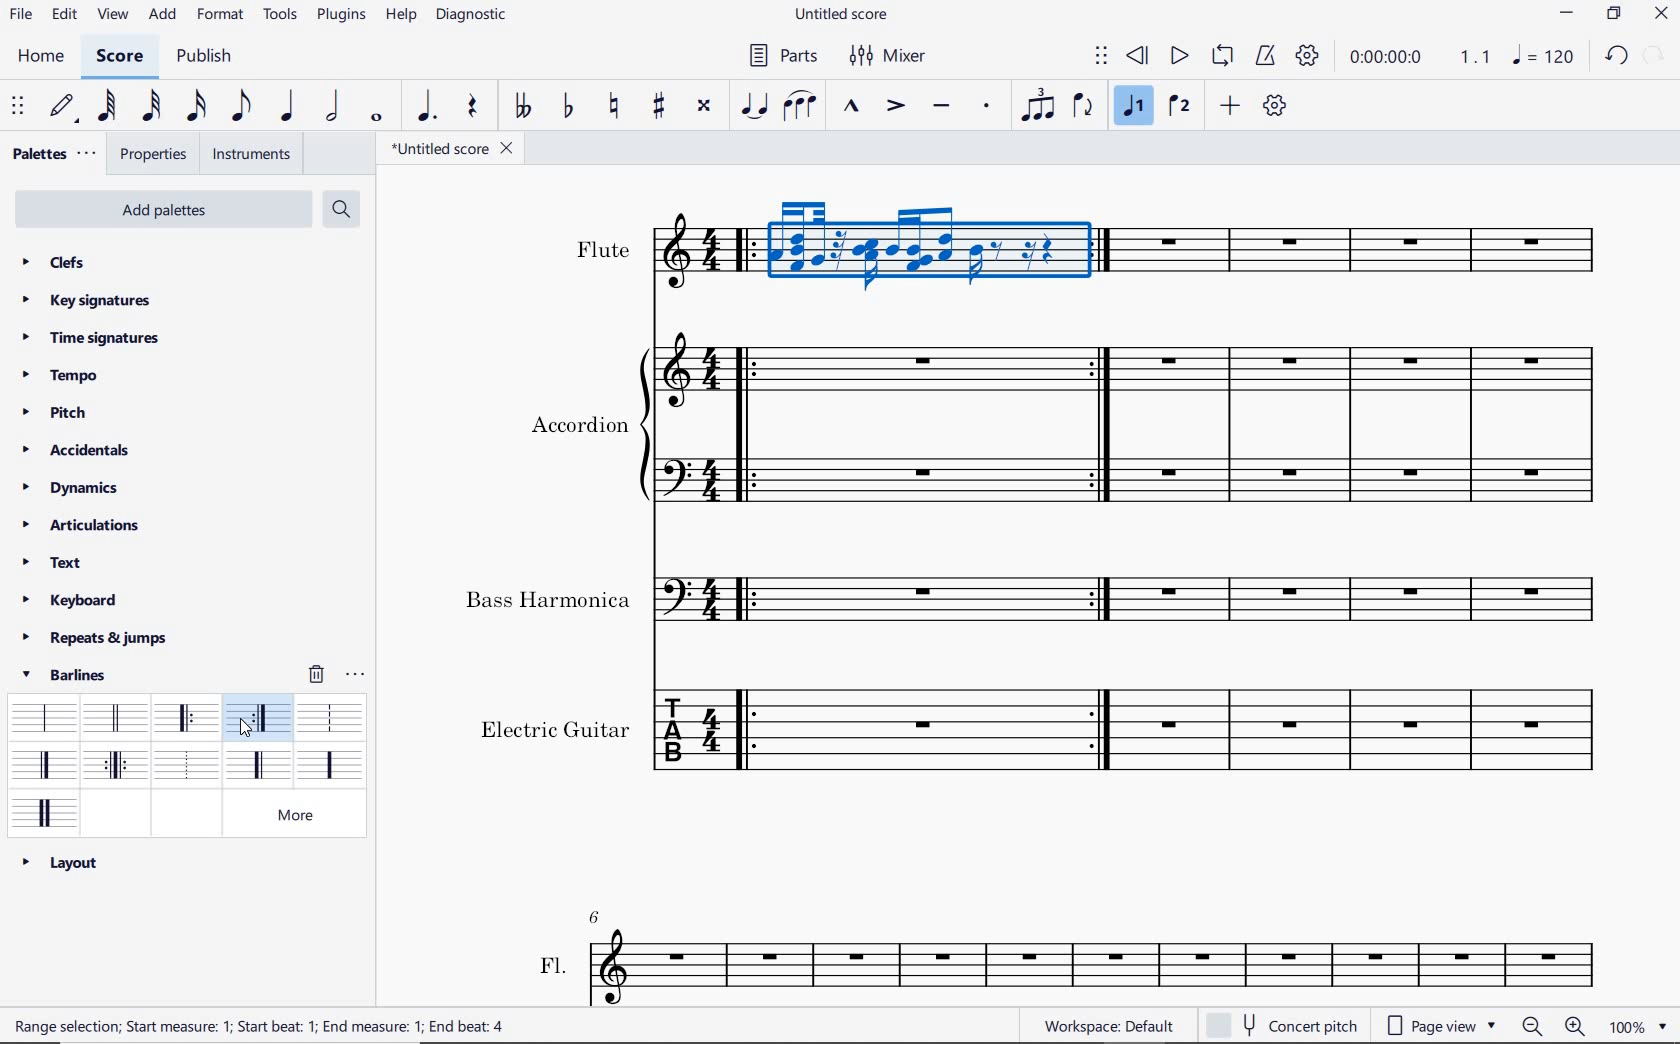 The image size is (1680, 1044). I want to click on RESTORE DOWN, so click(1613, 15).